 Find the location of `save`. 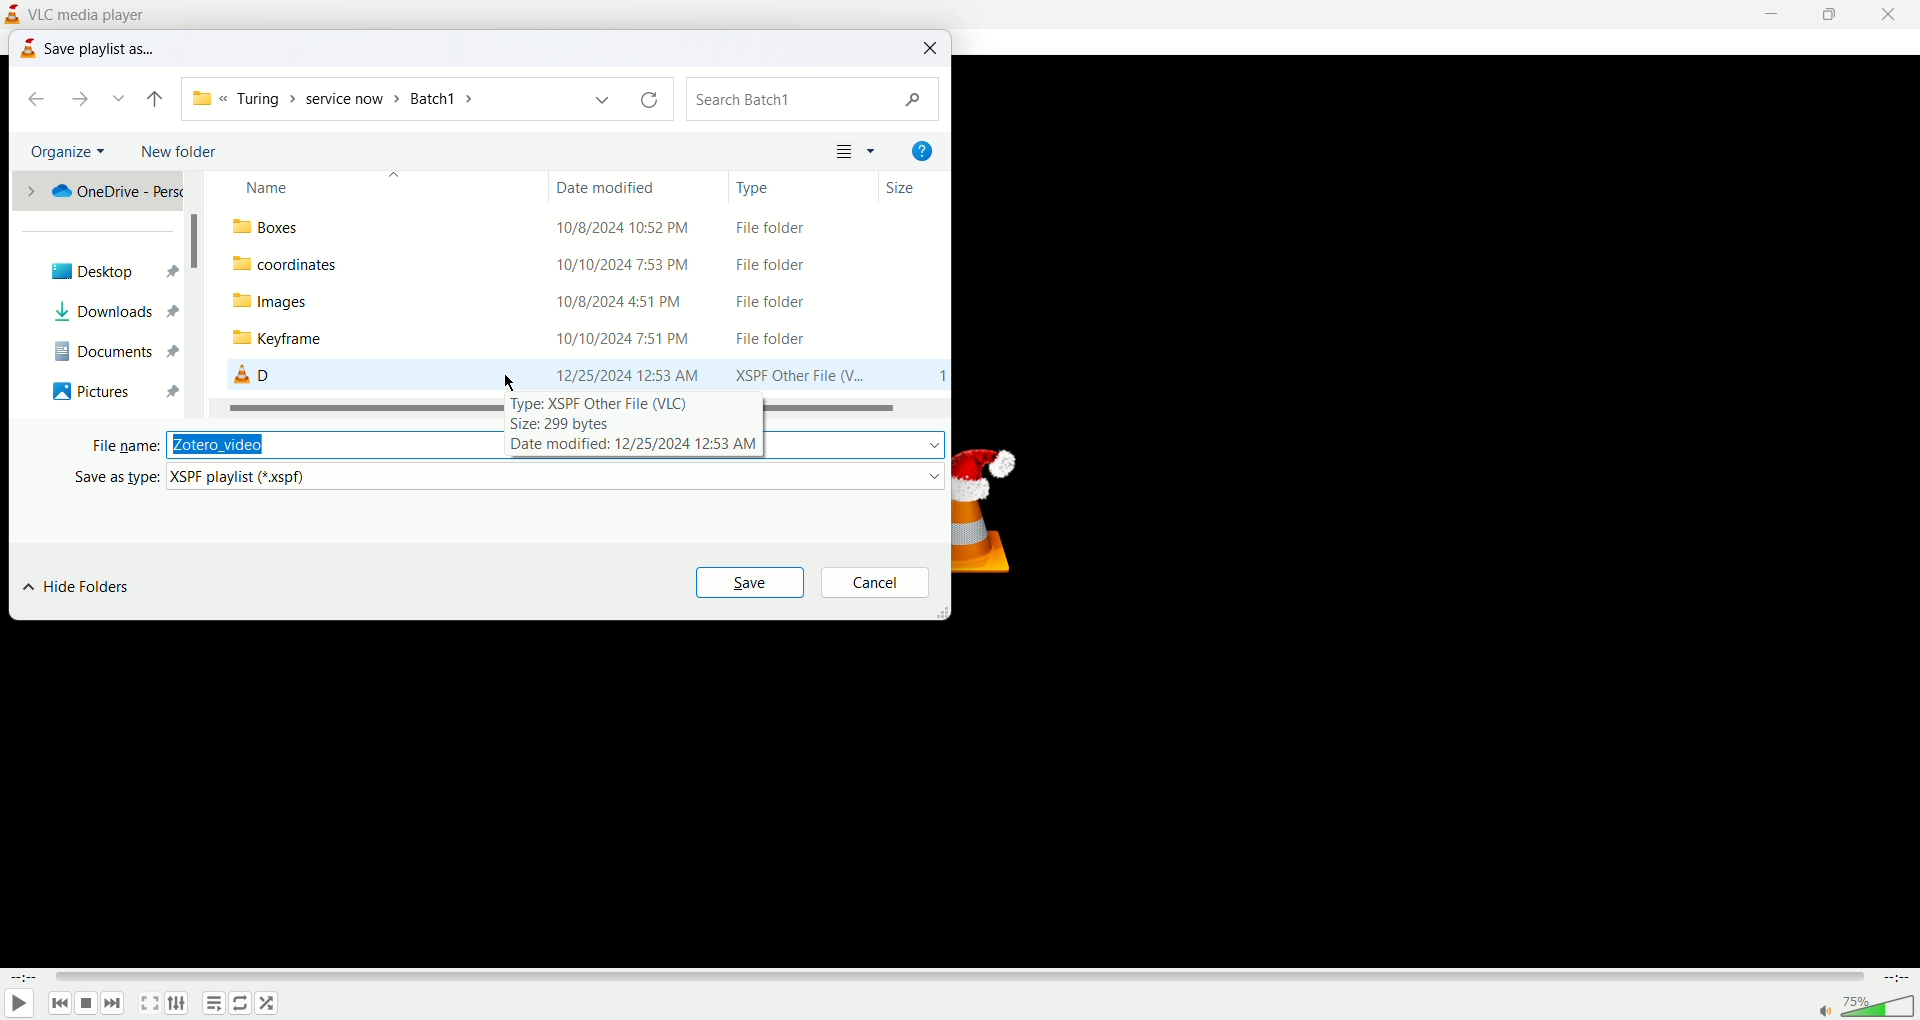

save is located at coordinates (750, 581).